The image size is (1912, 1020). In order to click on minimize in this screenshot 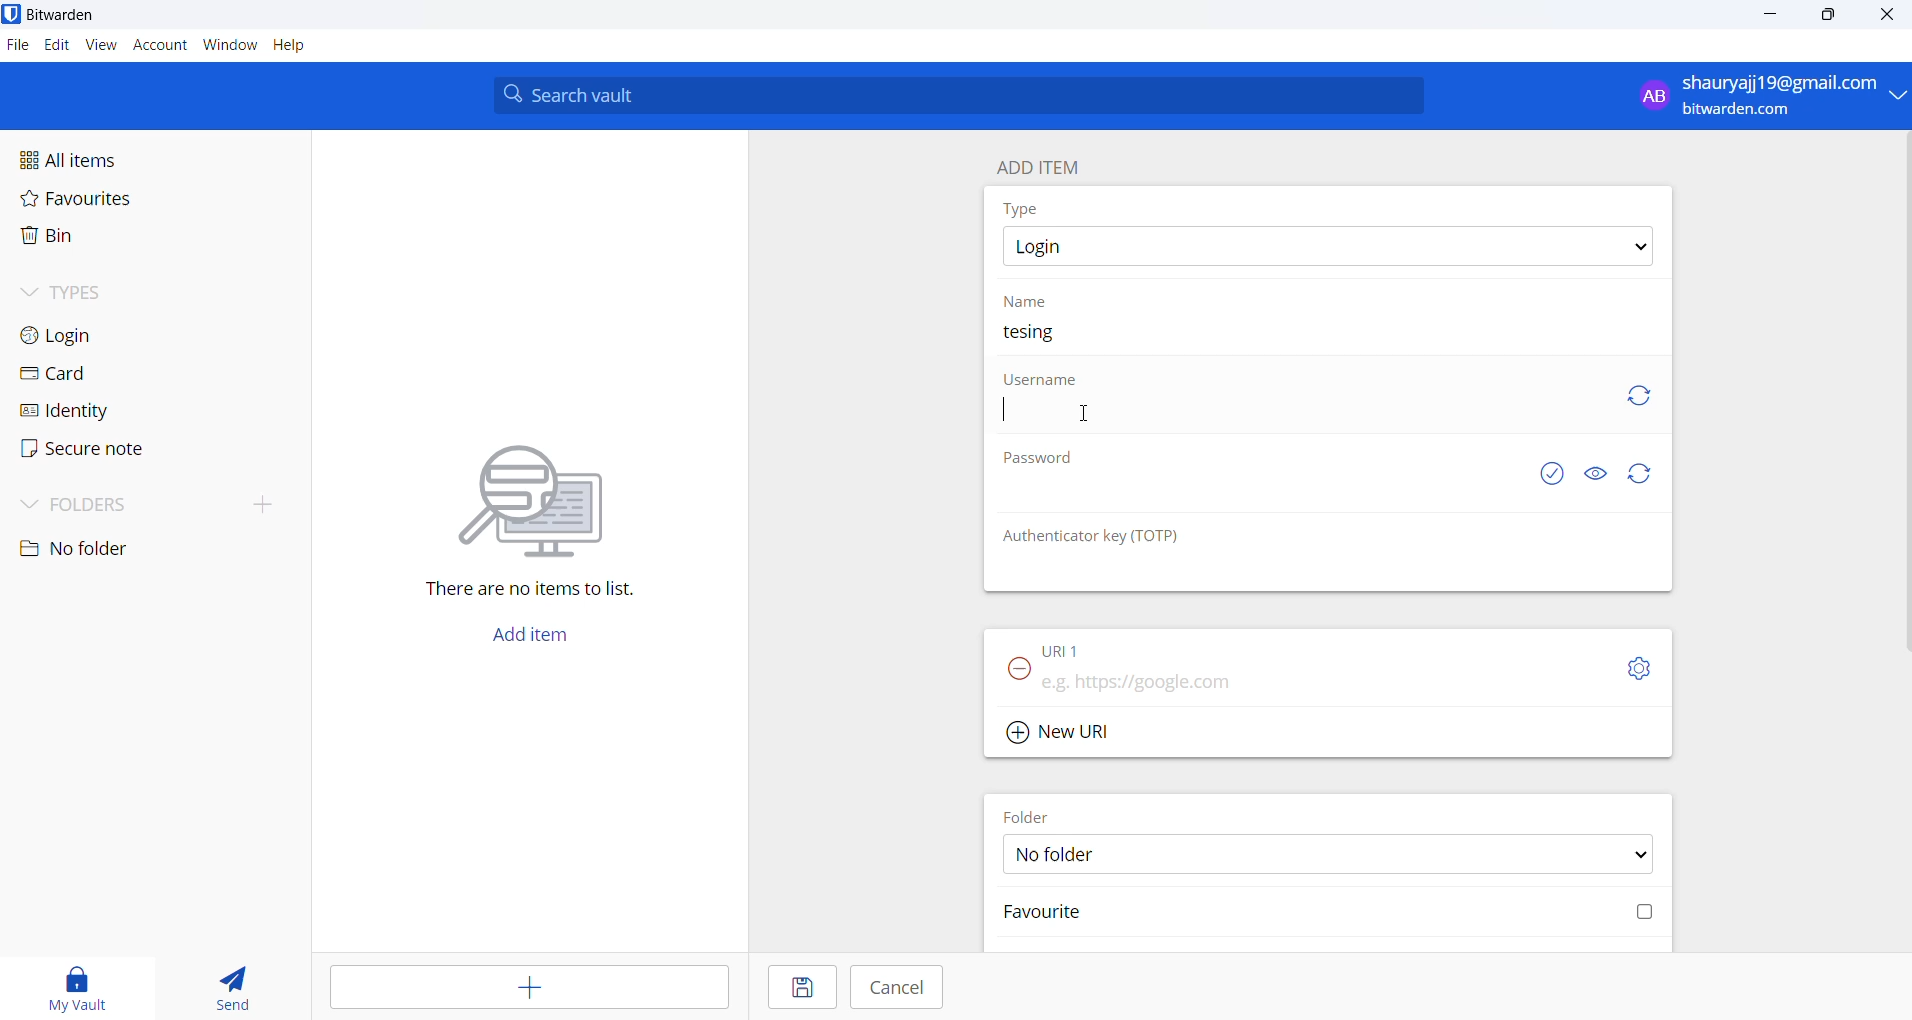, I will do `click(1768, 20)`.